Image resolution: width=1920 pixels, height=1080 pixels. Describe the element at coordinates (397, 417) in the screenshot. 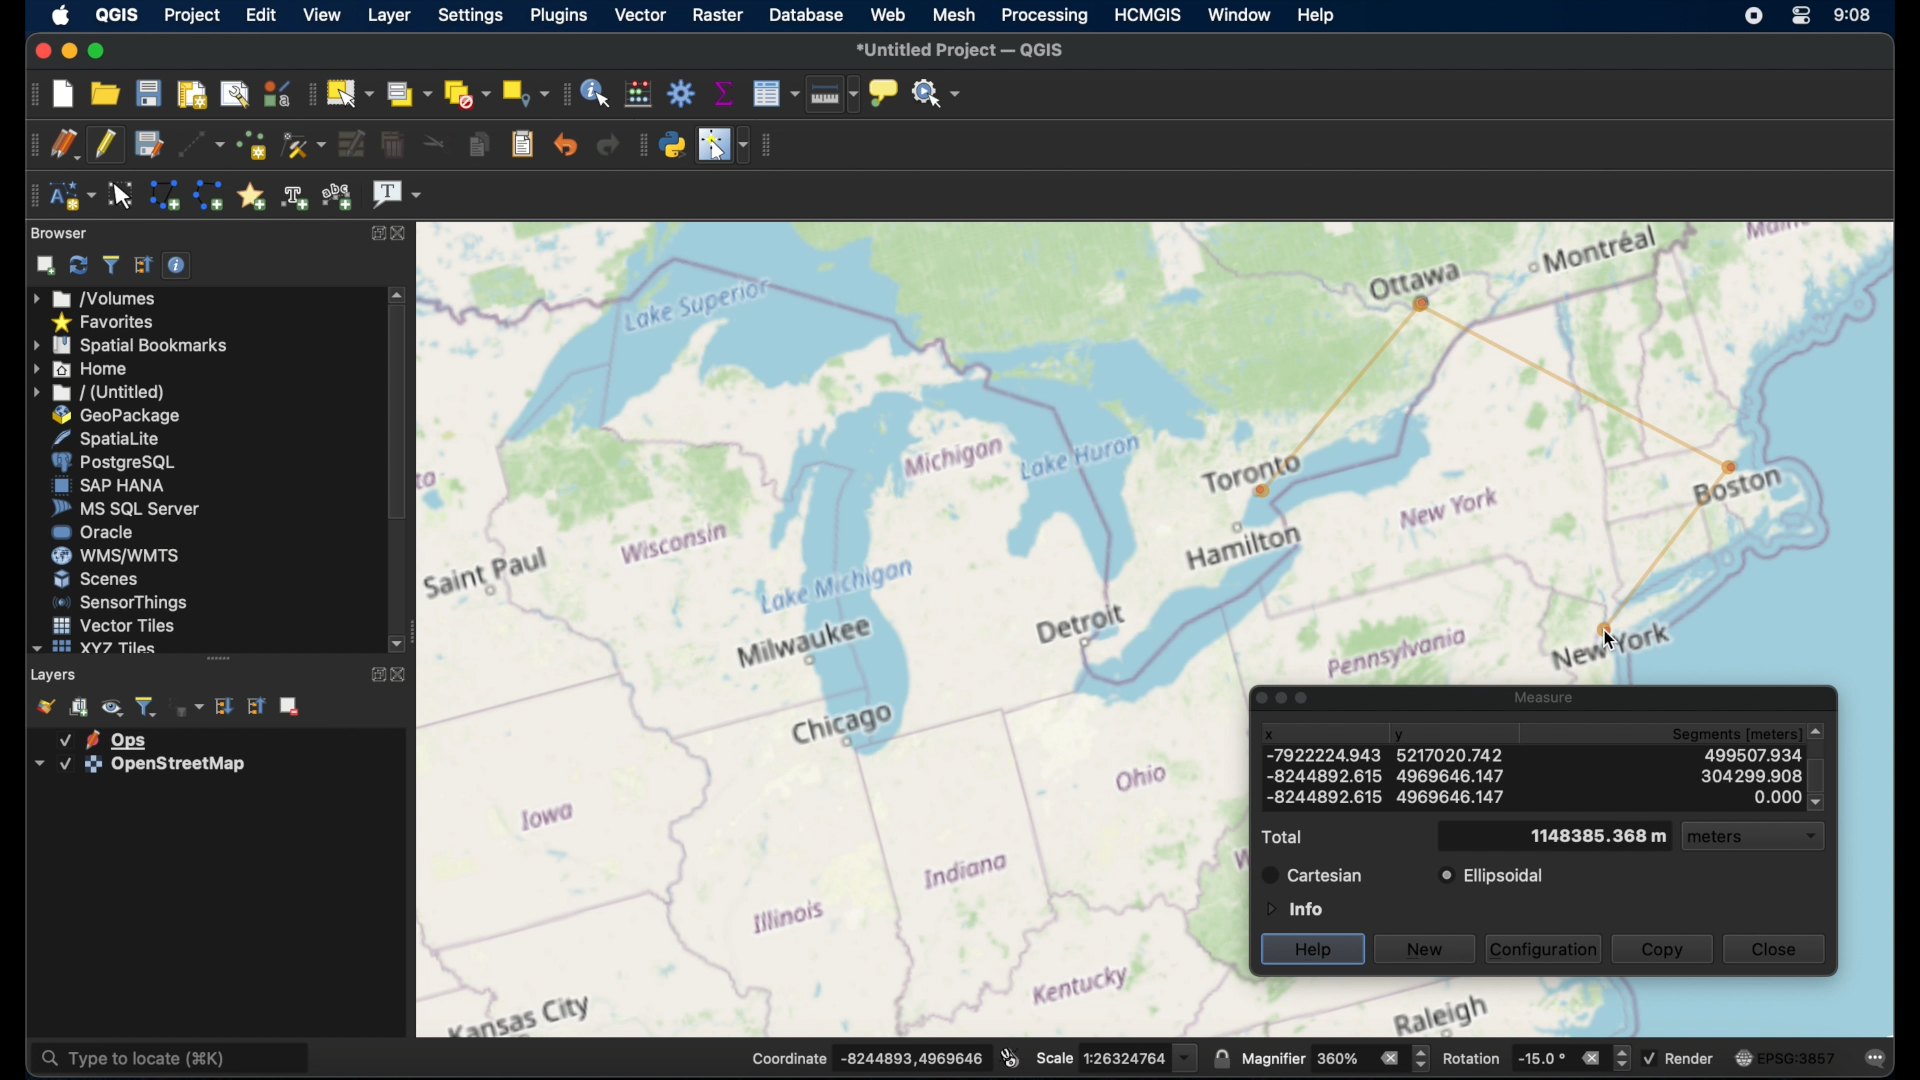

I see `scroll box` at that location.